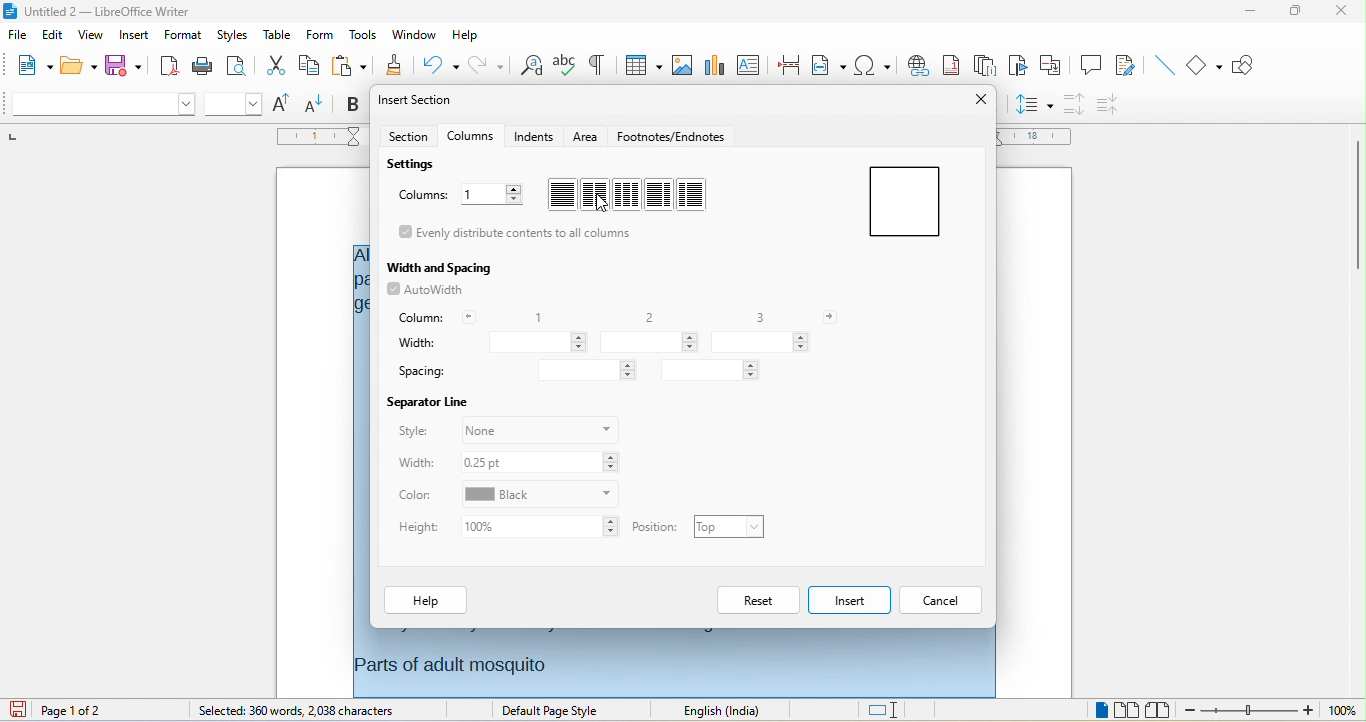 This screenshot has height=722, width=1366. Describe the element at coordinates (641, 64) in the screenshot. I see `table` at that location.